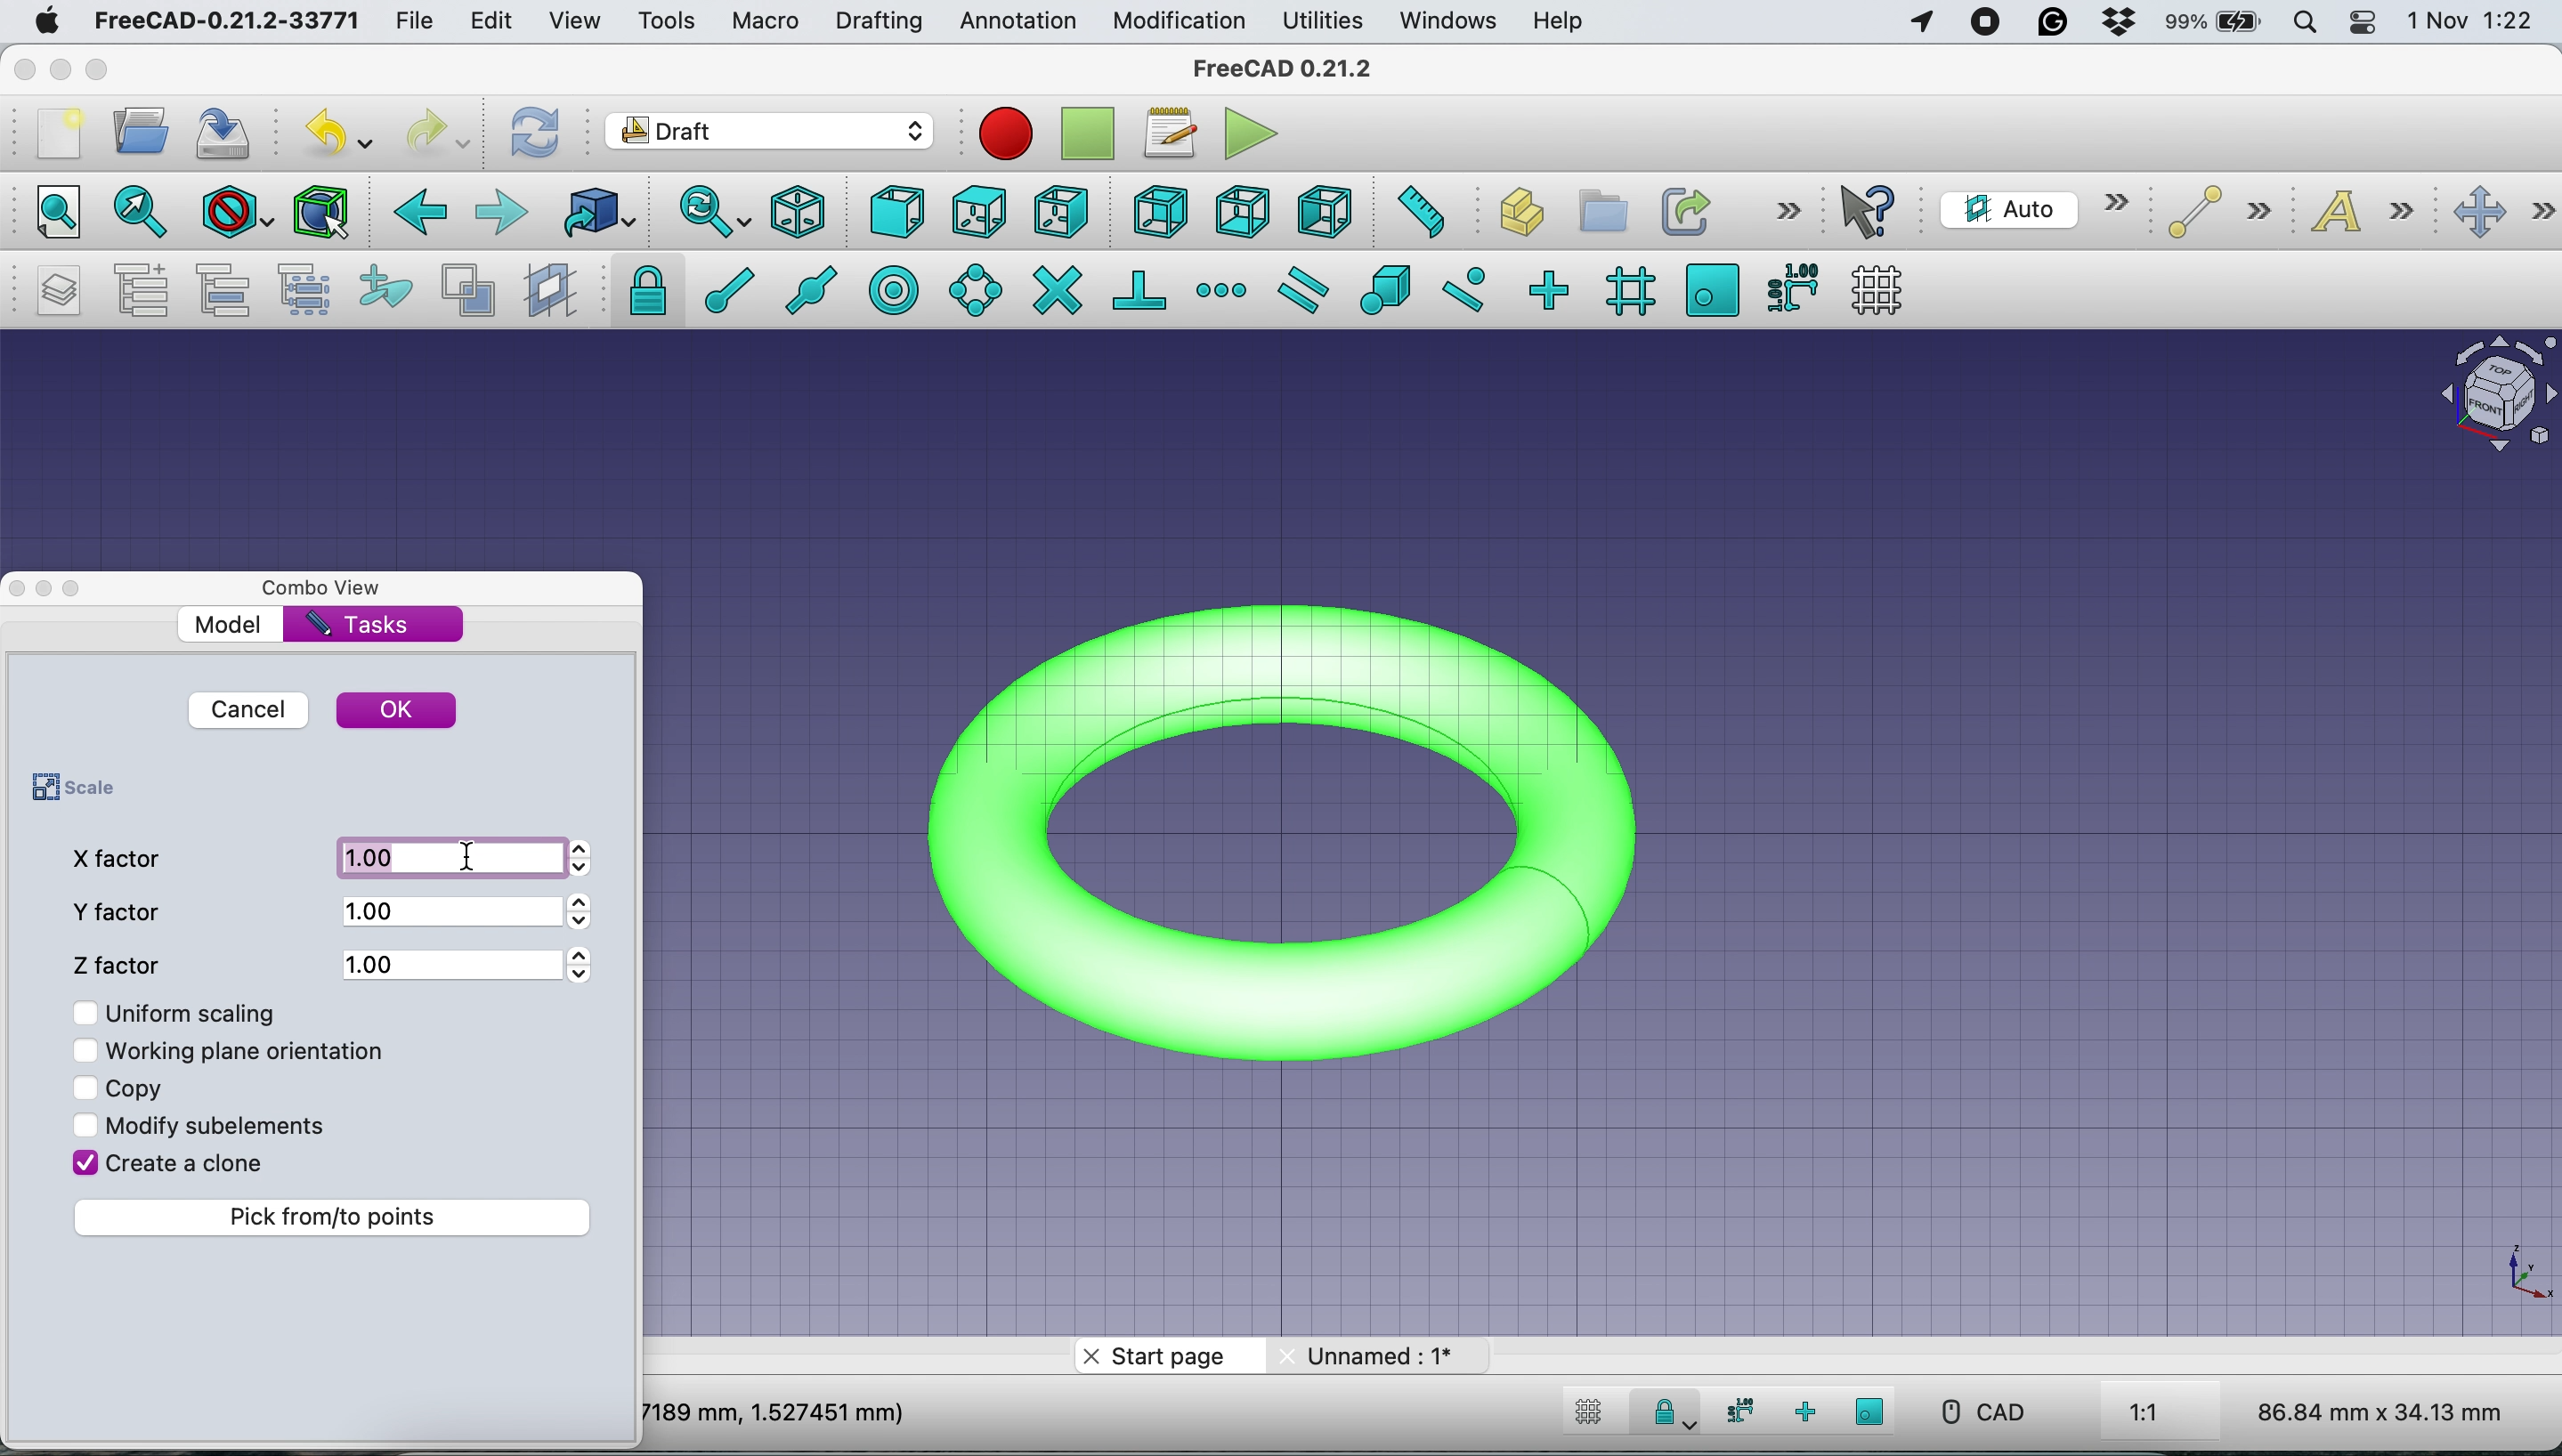  What do you see at coordinates (1986, 26) in the screenshot?
I see `screen recorder` at bounding box center [1986, 26].